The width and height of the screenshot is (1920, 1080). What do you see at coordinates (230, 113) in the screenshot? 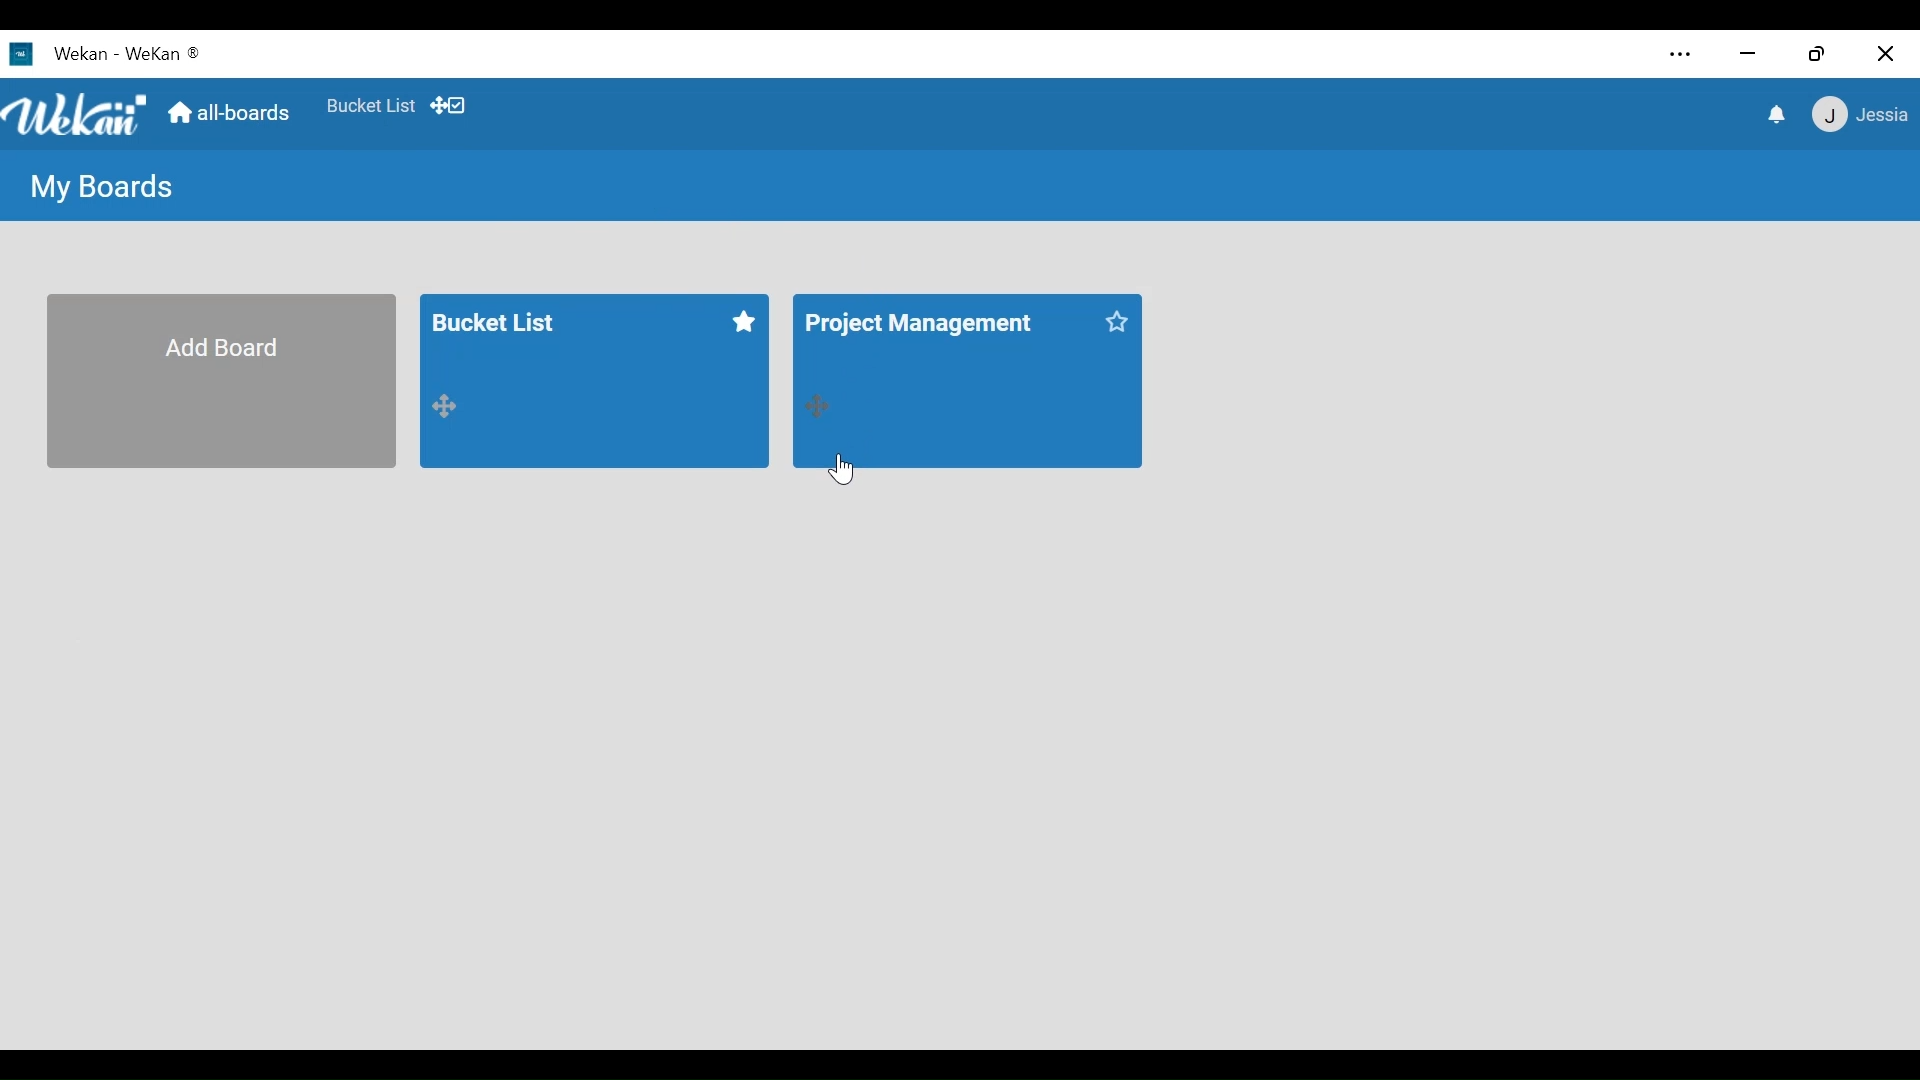
I see `all-boards` at bounding box center [230, 113].